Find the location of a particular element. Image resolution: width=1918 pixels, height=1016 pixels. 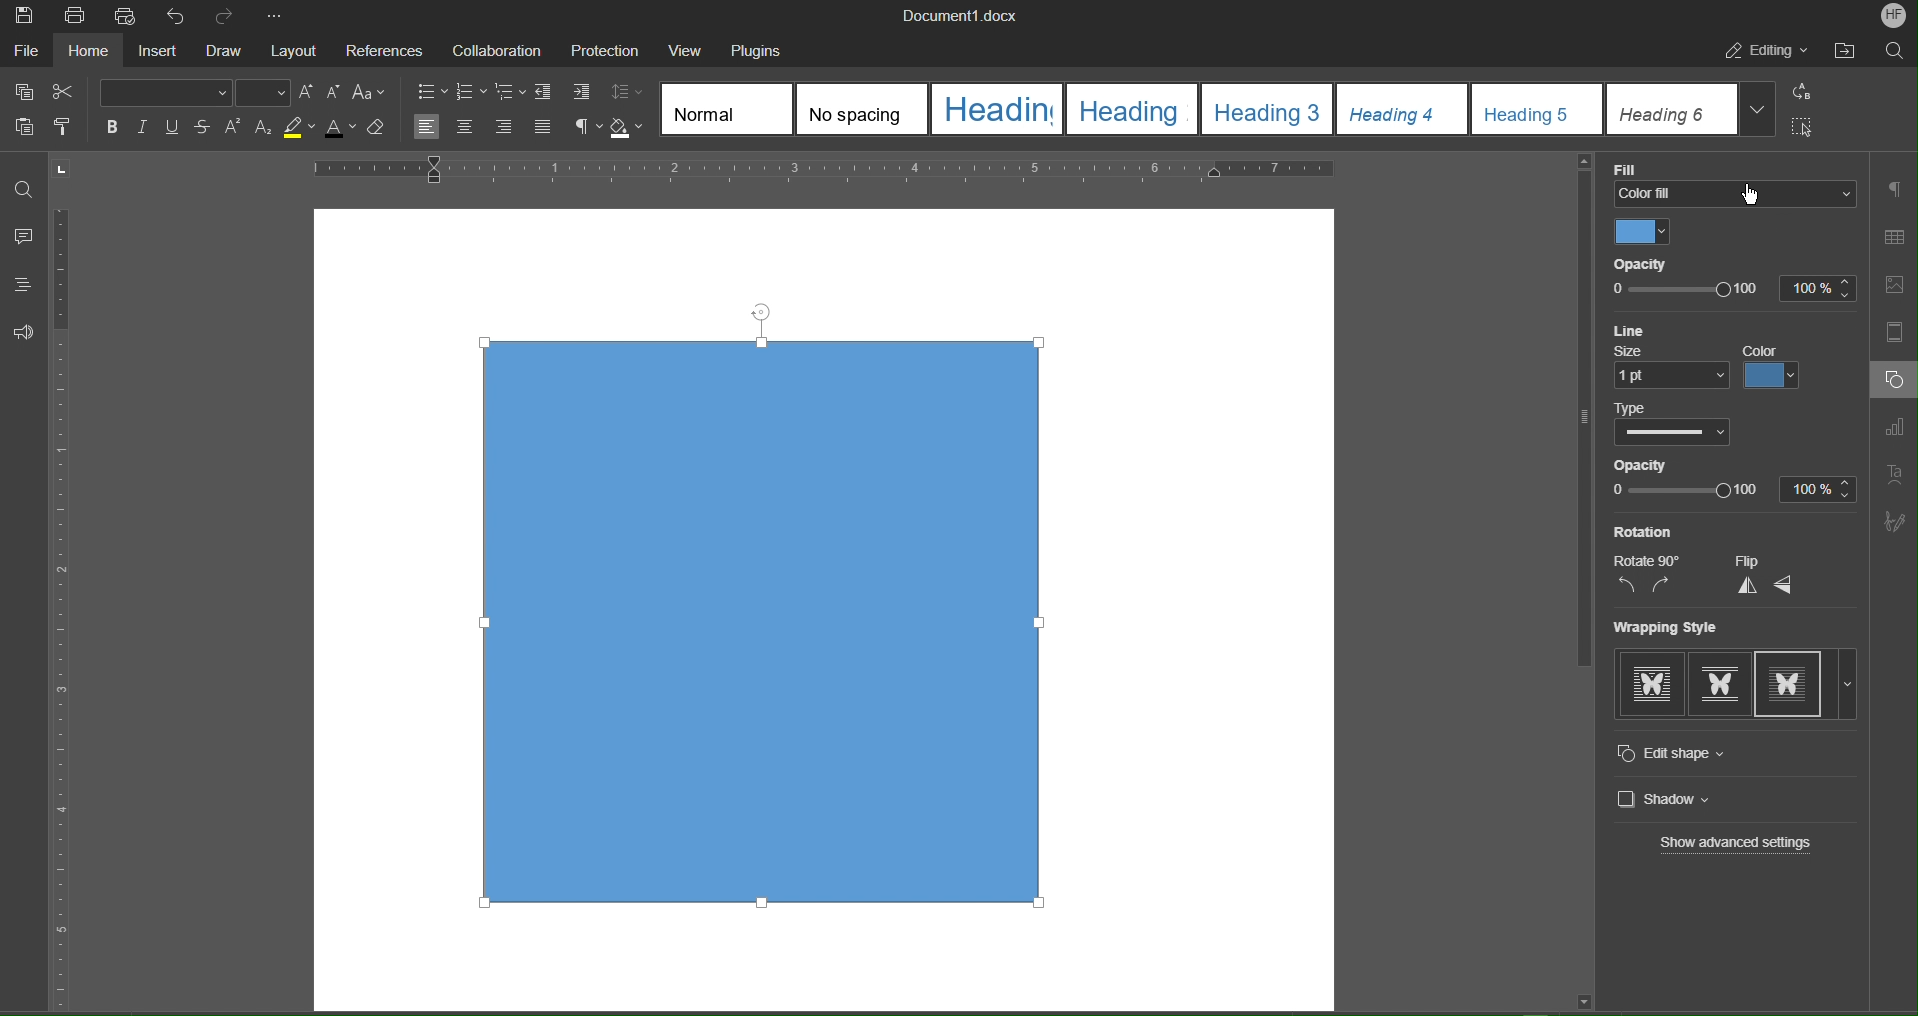

Vertical ruler is located at coordinates (76, 587).